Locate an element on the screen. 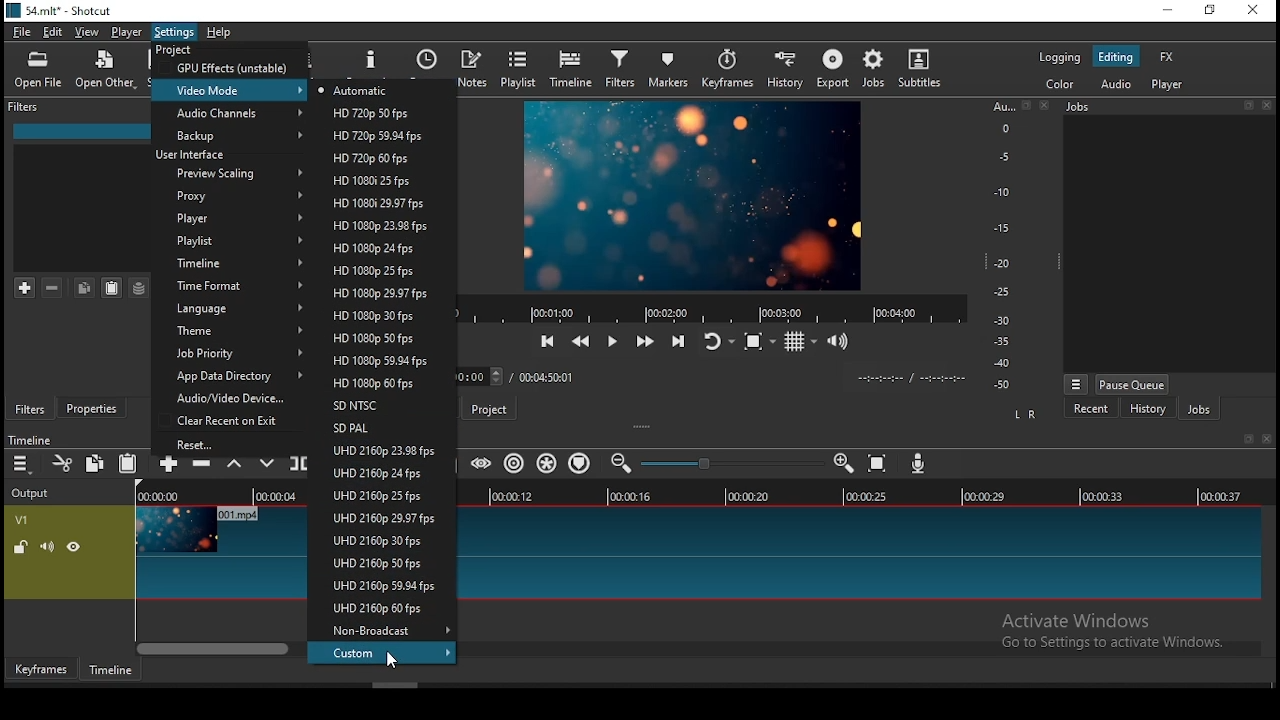 Image resolution: width=1280 pixels, height=720 pixels. filters is located at coordinates (30, 409).